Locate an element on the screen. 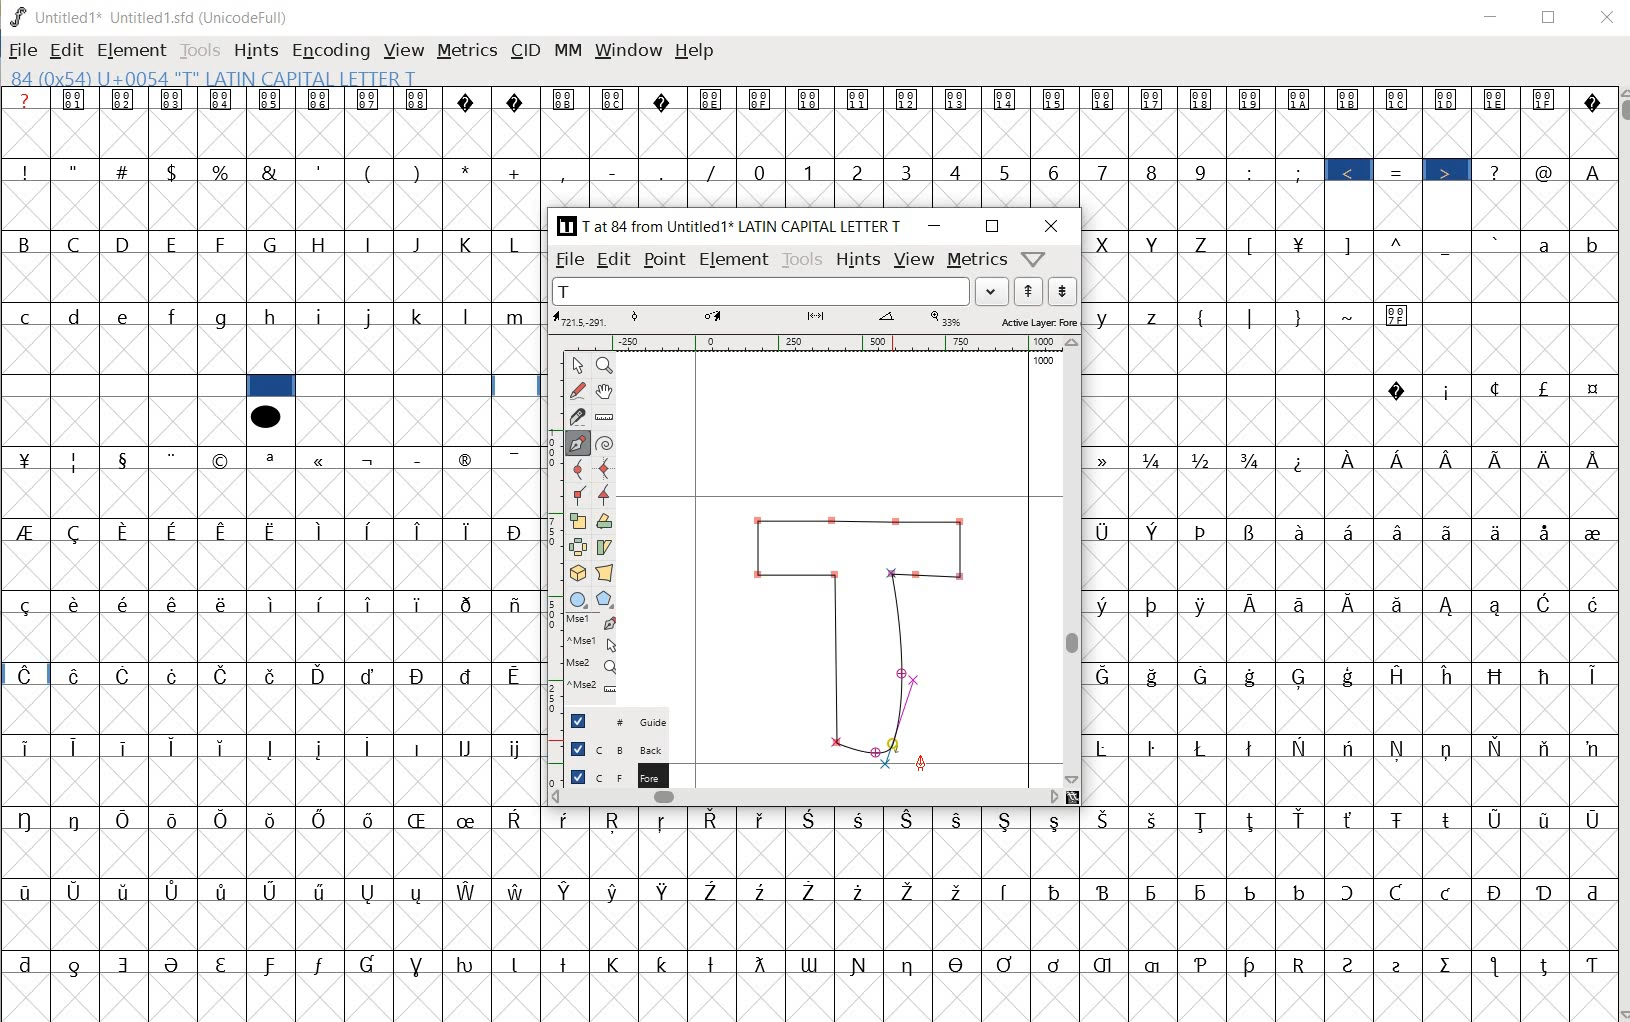 The height and width of the screenshot is (1022, 1630). G is located at coordinates (271, 245).